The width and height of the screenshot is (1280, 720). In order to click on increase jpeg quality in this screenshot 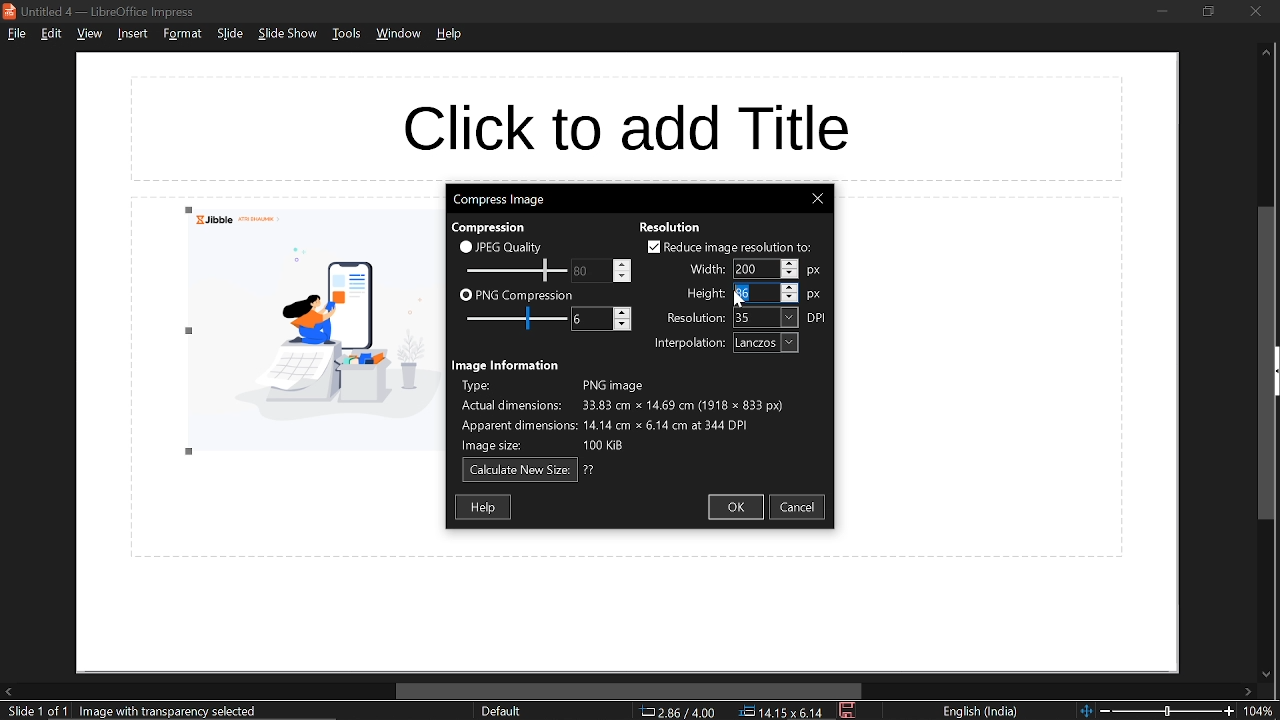, I will do `click(622, 264)`.